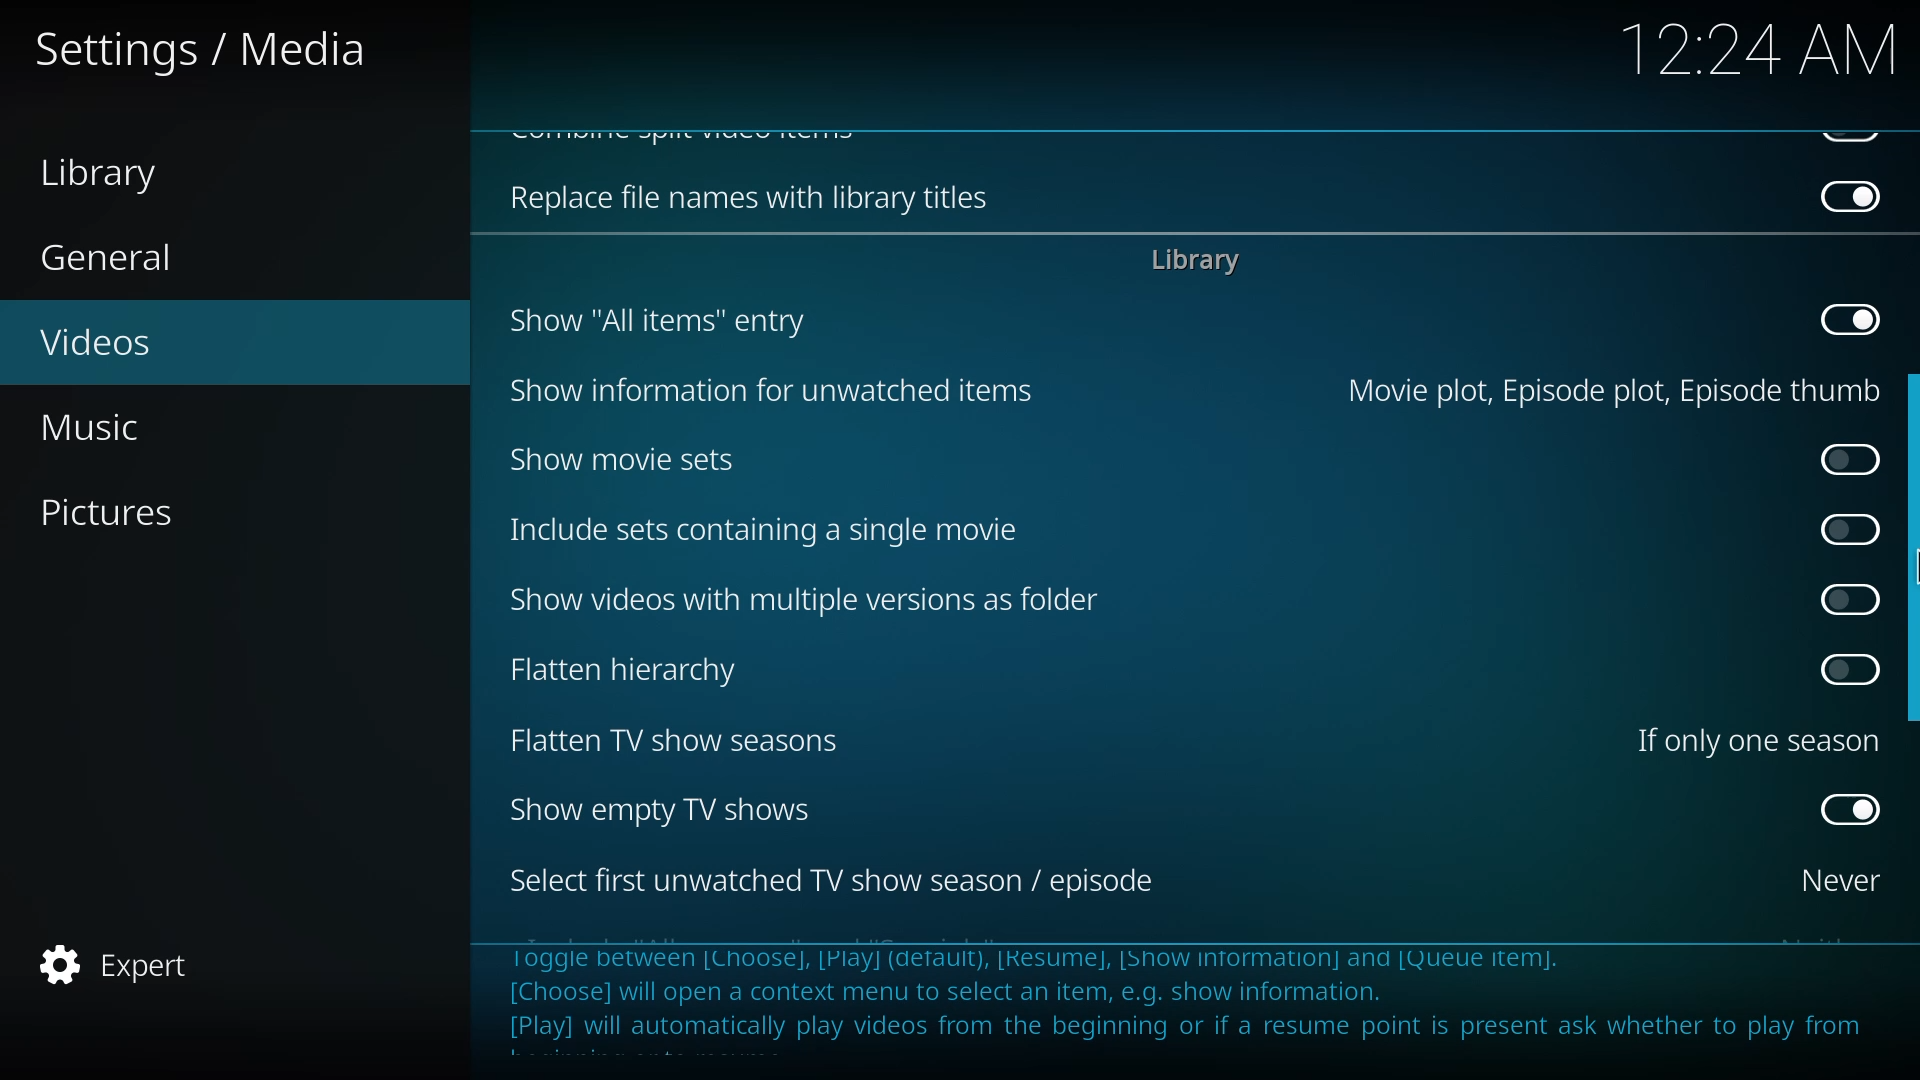 The height and width of the screenshot is (1080, 1920). Describe the element at coordinates (1200, 1002) in the screenshot. I see `info` at that location.